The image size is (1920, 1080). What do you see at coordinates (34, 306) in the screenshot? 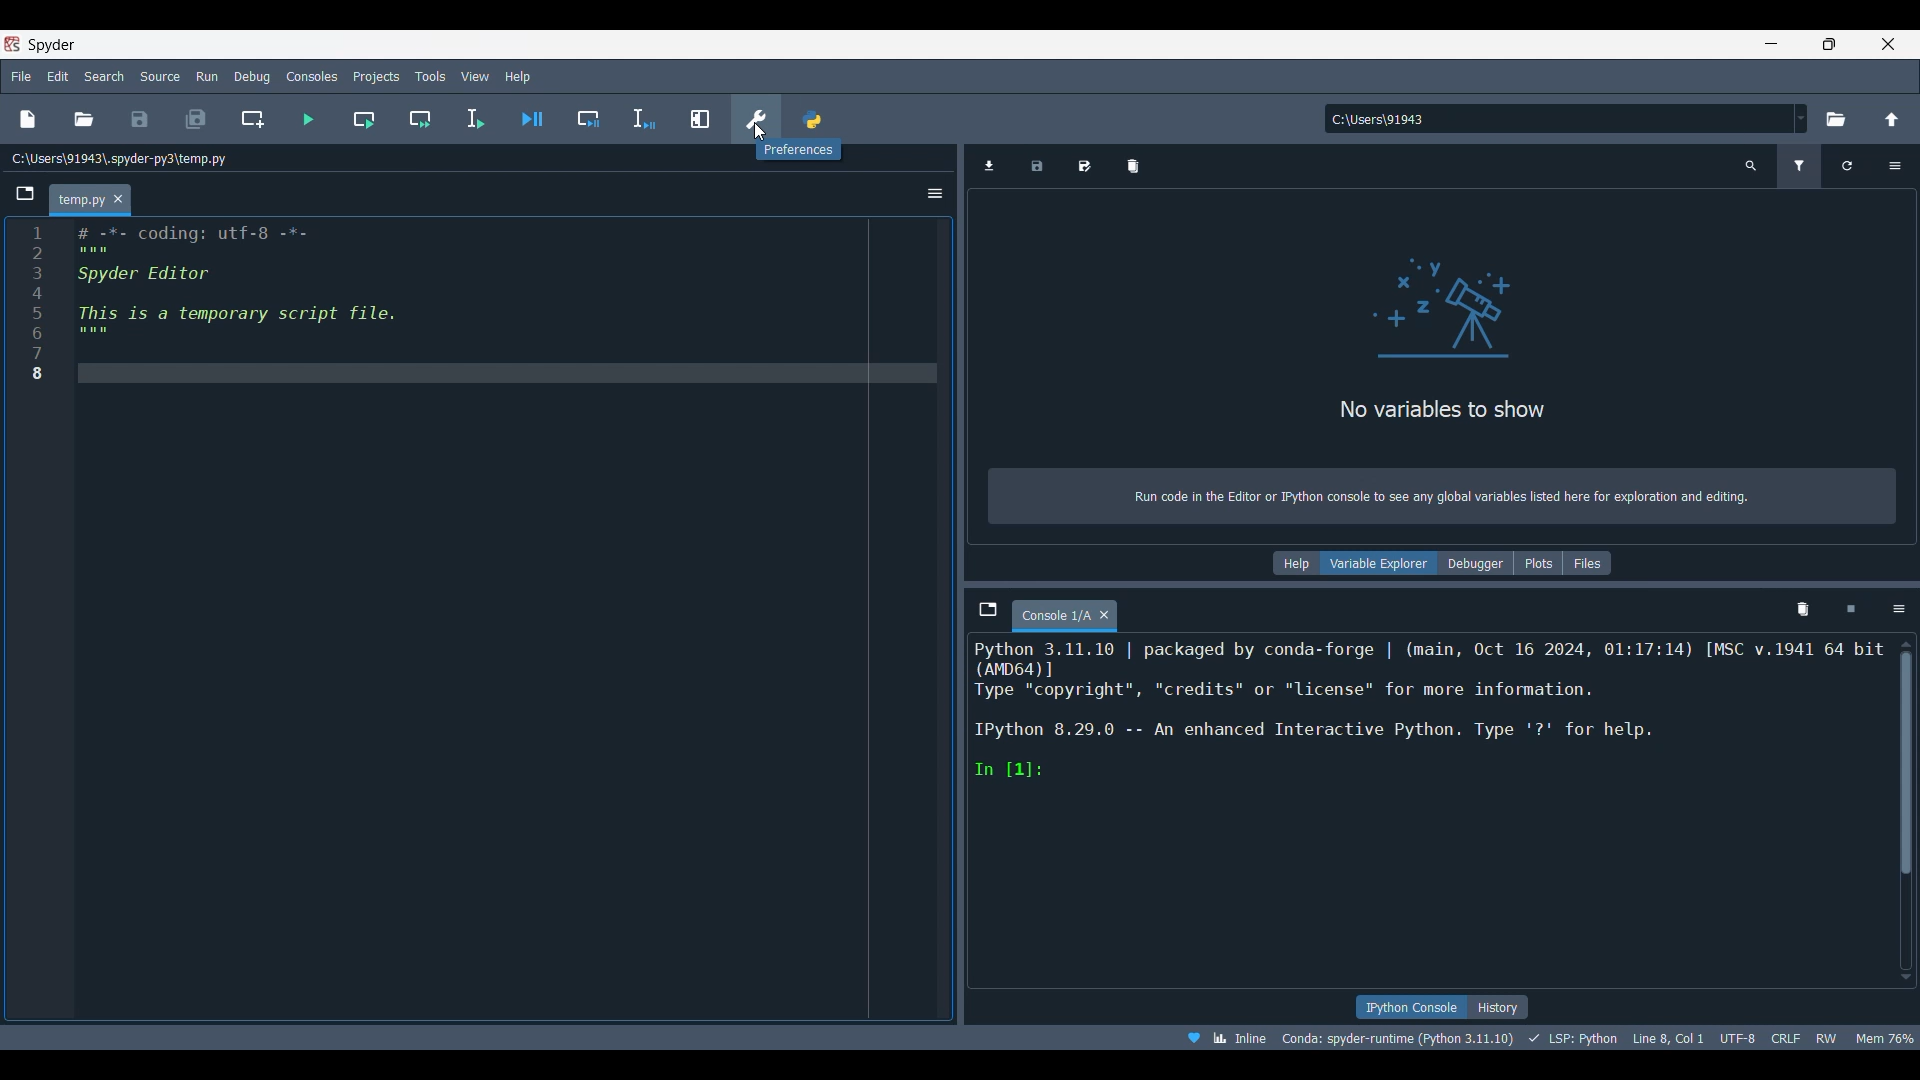
I see `1
2
ES
4
BD;
6
7
8` at bounding box center [34, 306].